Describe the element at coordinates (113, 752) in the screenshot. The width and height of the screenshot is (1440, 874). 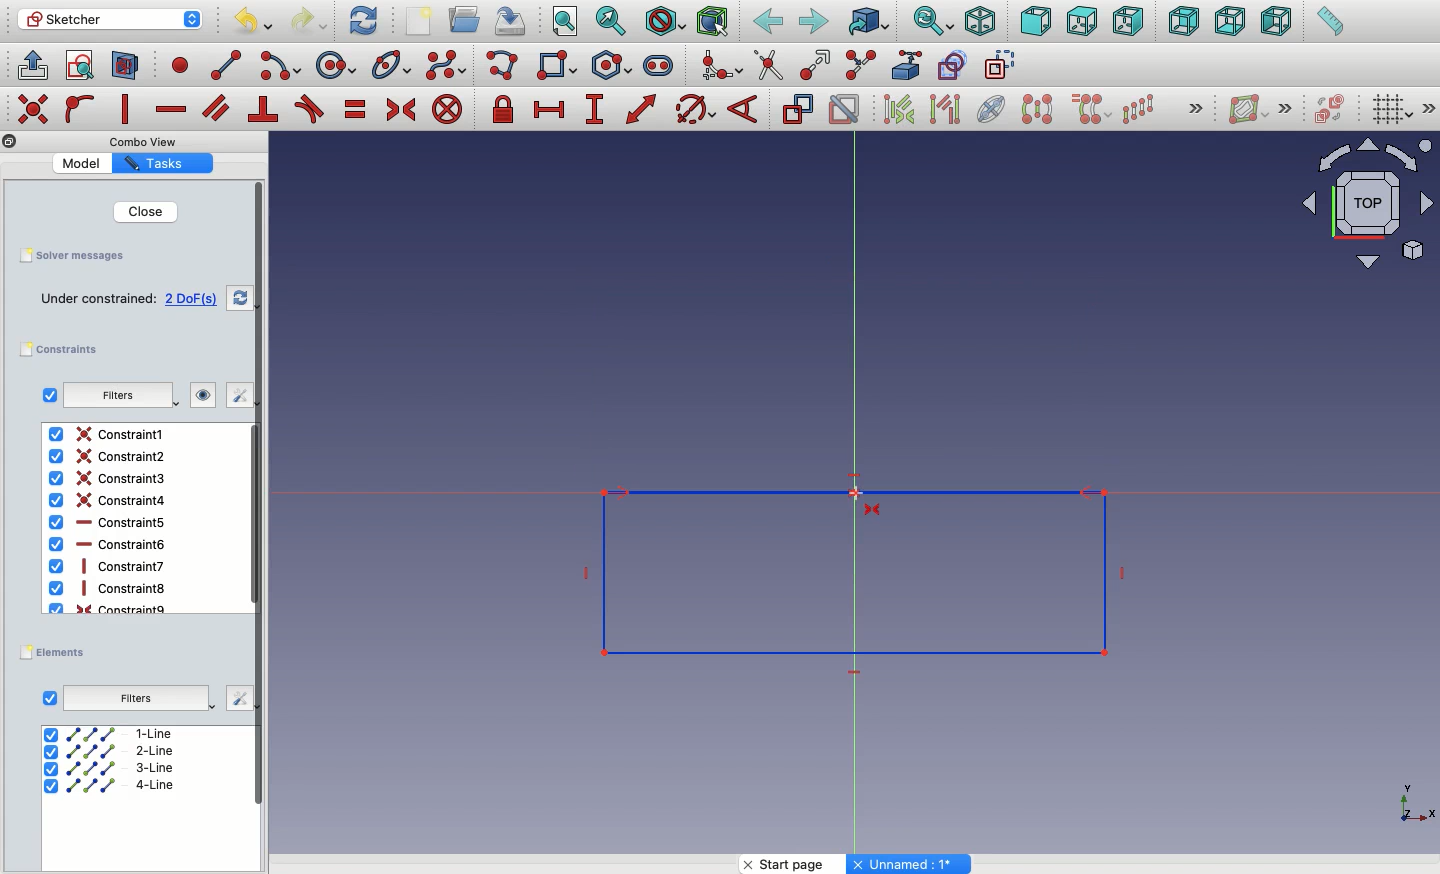
I see `2-line` at that location.